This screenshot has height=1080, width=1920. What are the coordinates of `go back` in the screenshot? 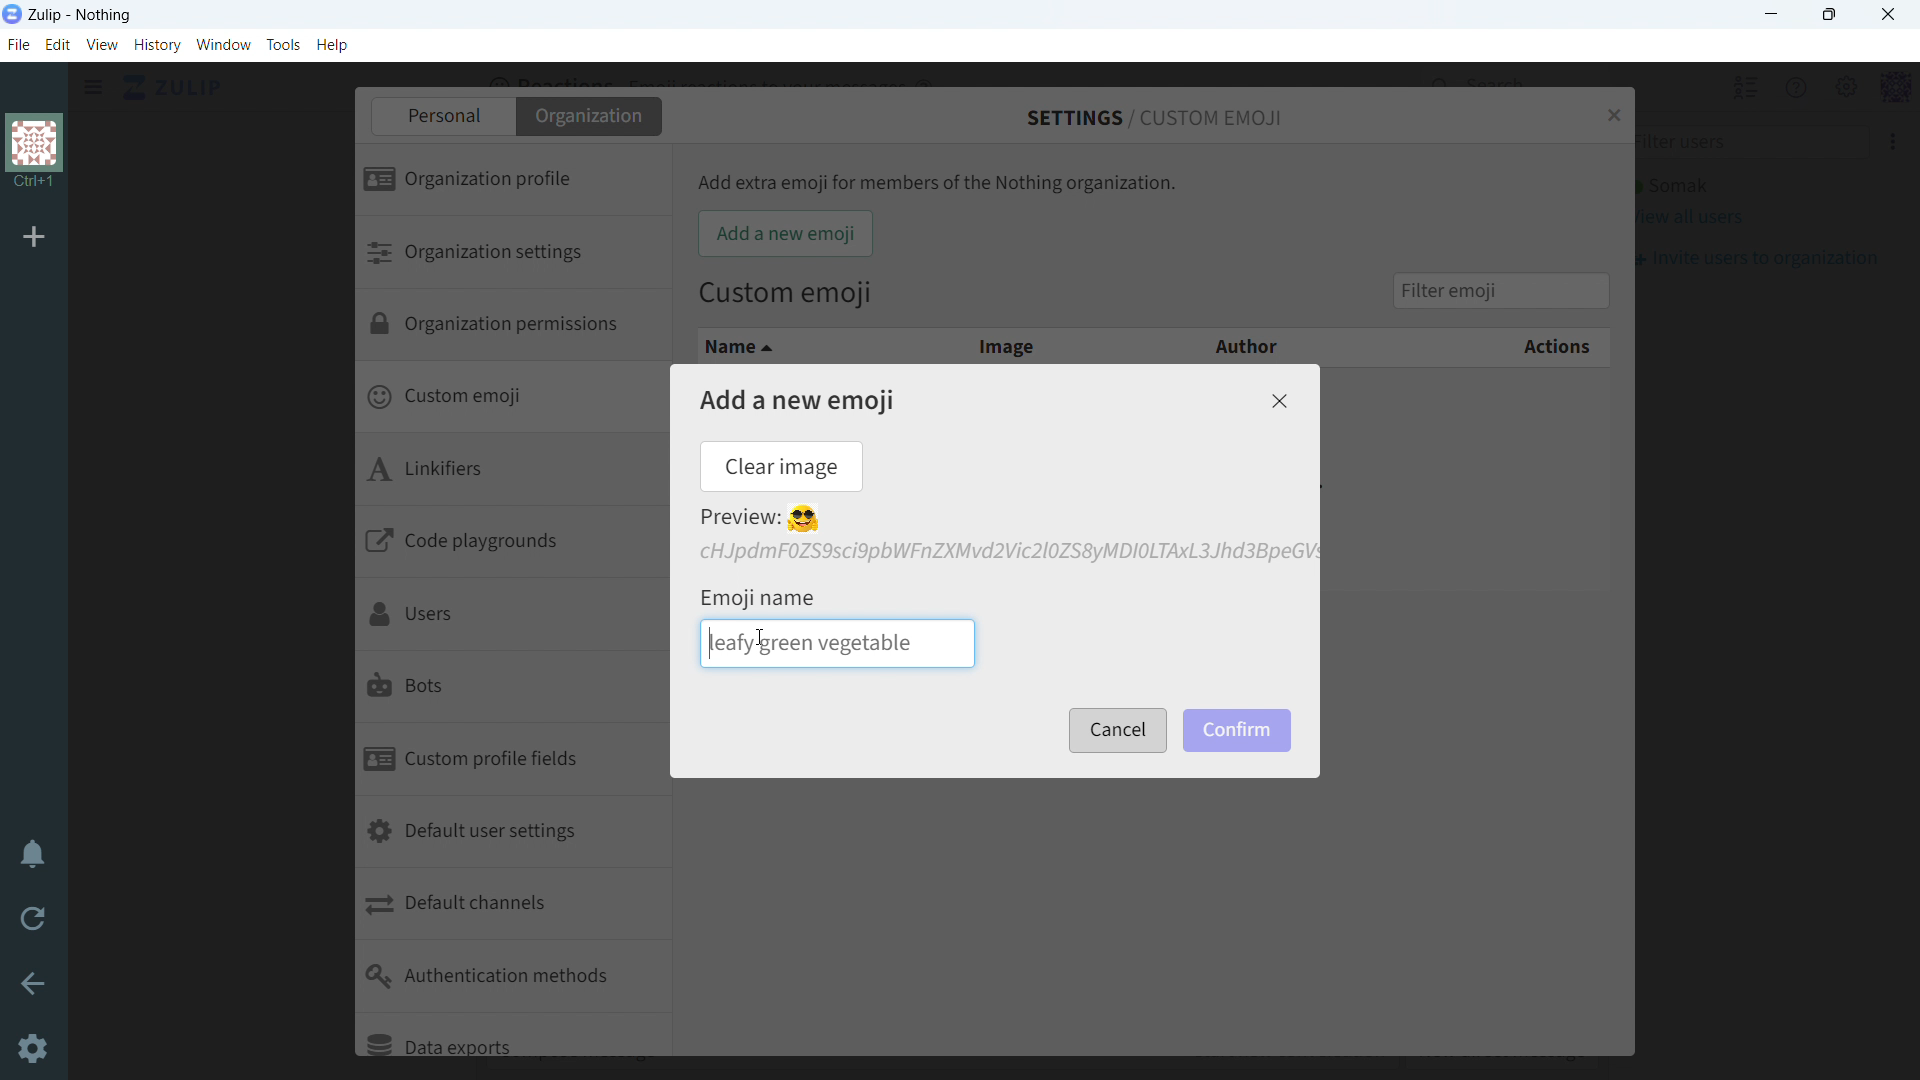 It's located at (32, 982).